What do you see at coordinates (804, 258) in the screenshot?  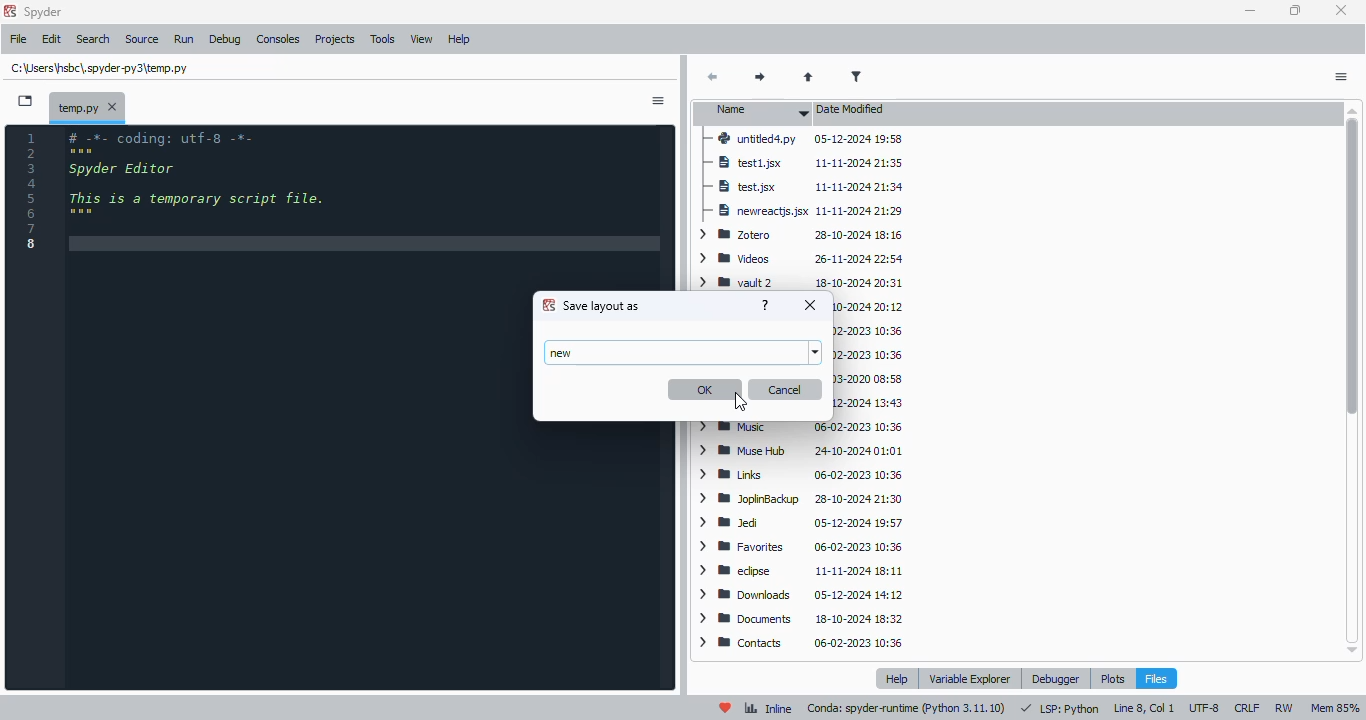 I see `videos` at bounding box center [804, 258].